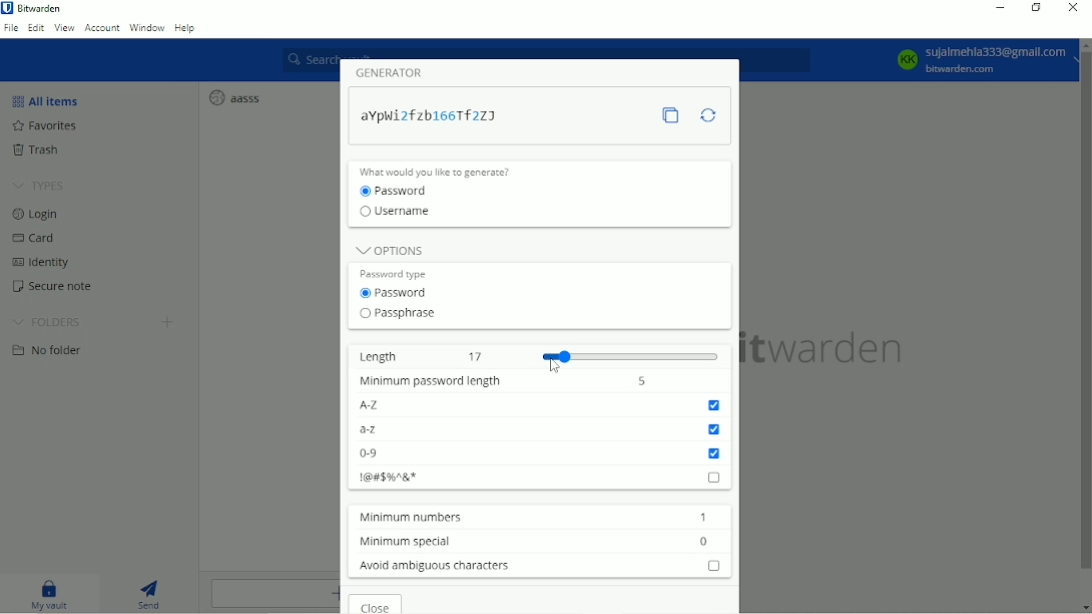  What do you see at coordinates (44, 126) in the screenshot?
I see `Favorites` at bounding box center [44, 126].